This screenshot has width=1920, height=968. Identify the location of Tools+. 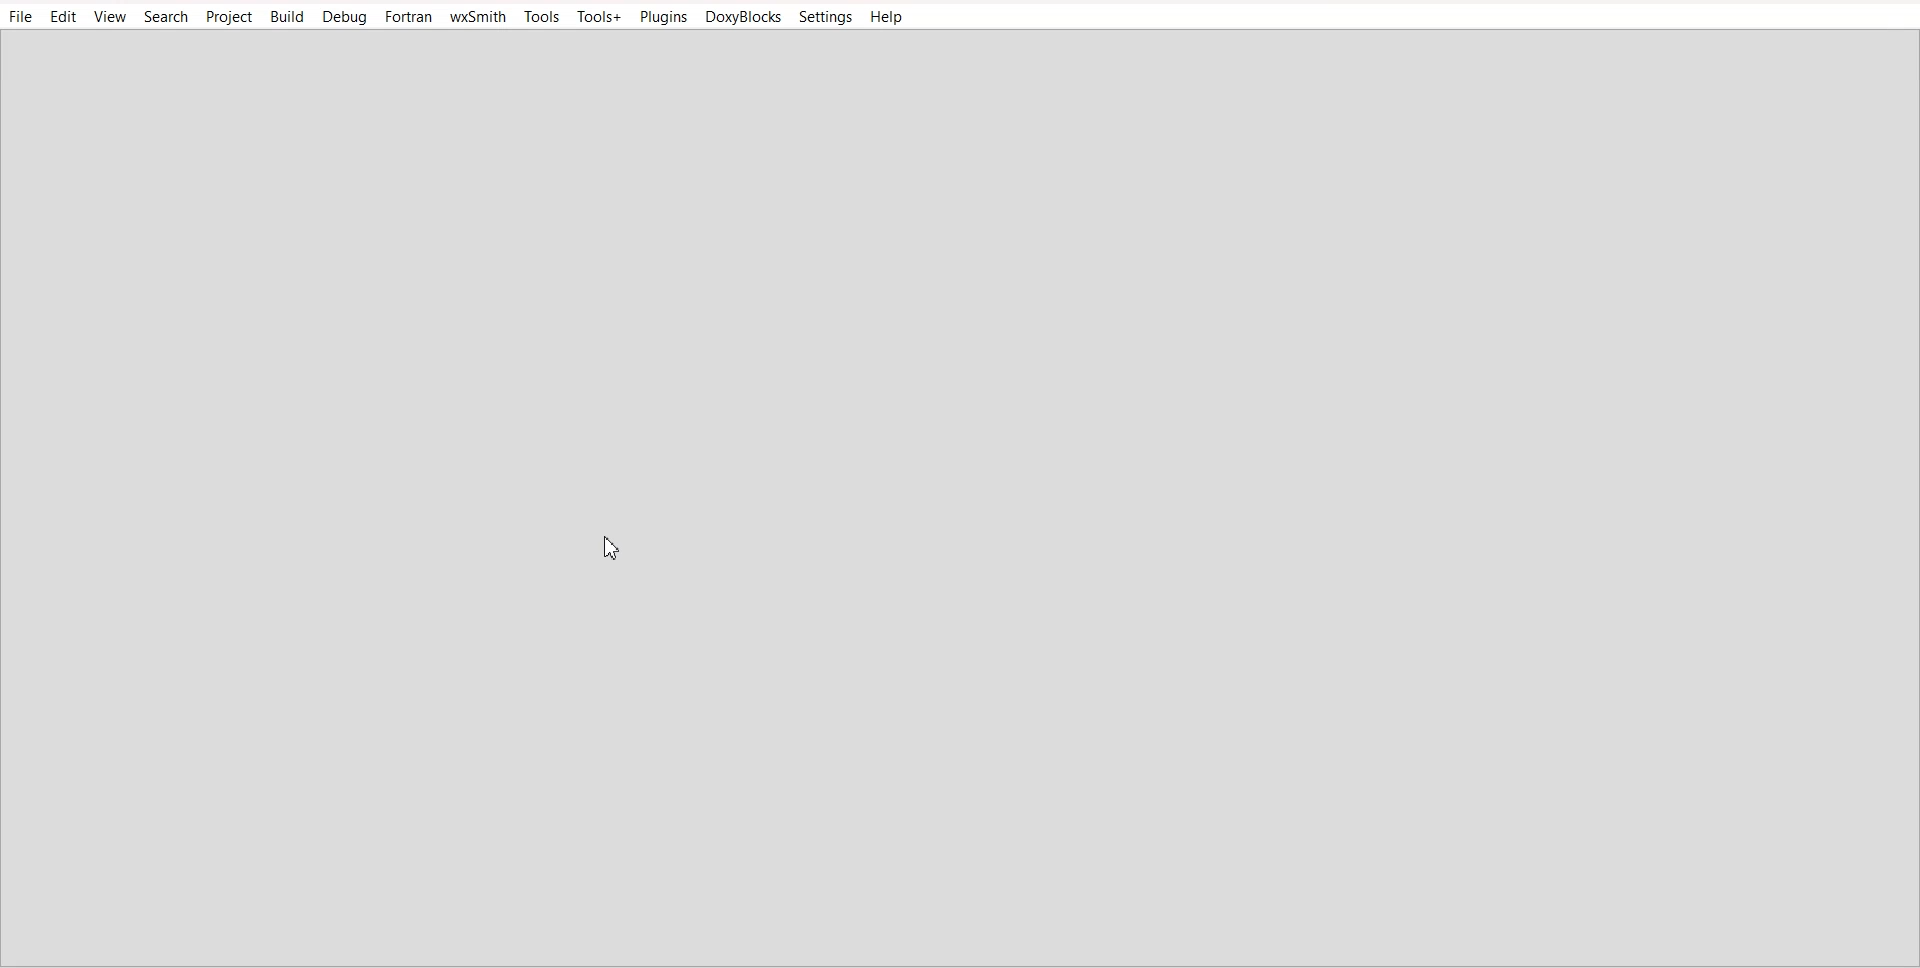
(600, 16).